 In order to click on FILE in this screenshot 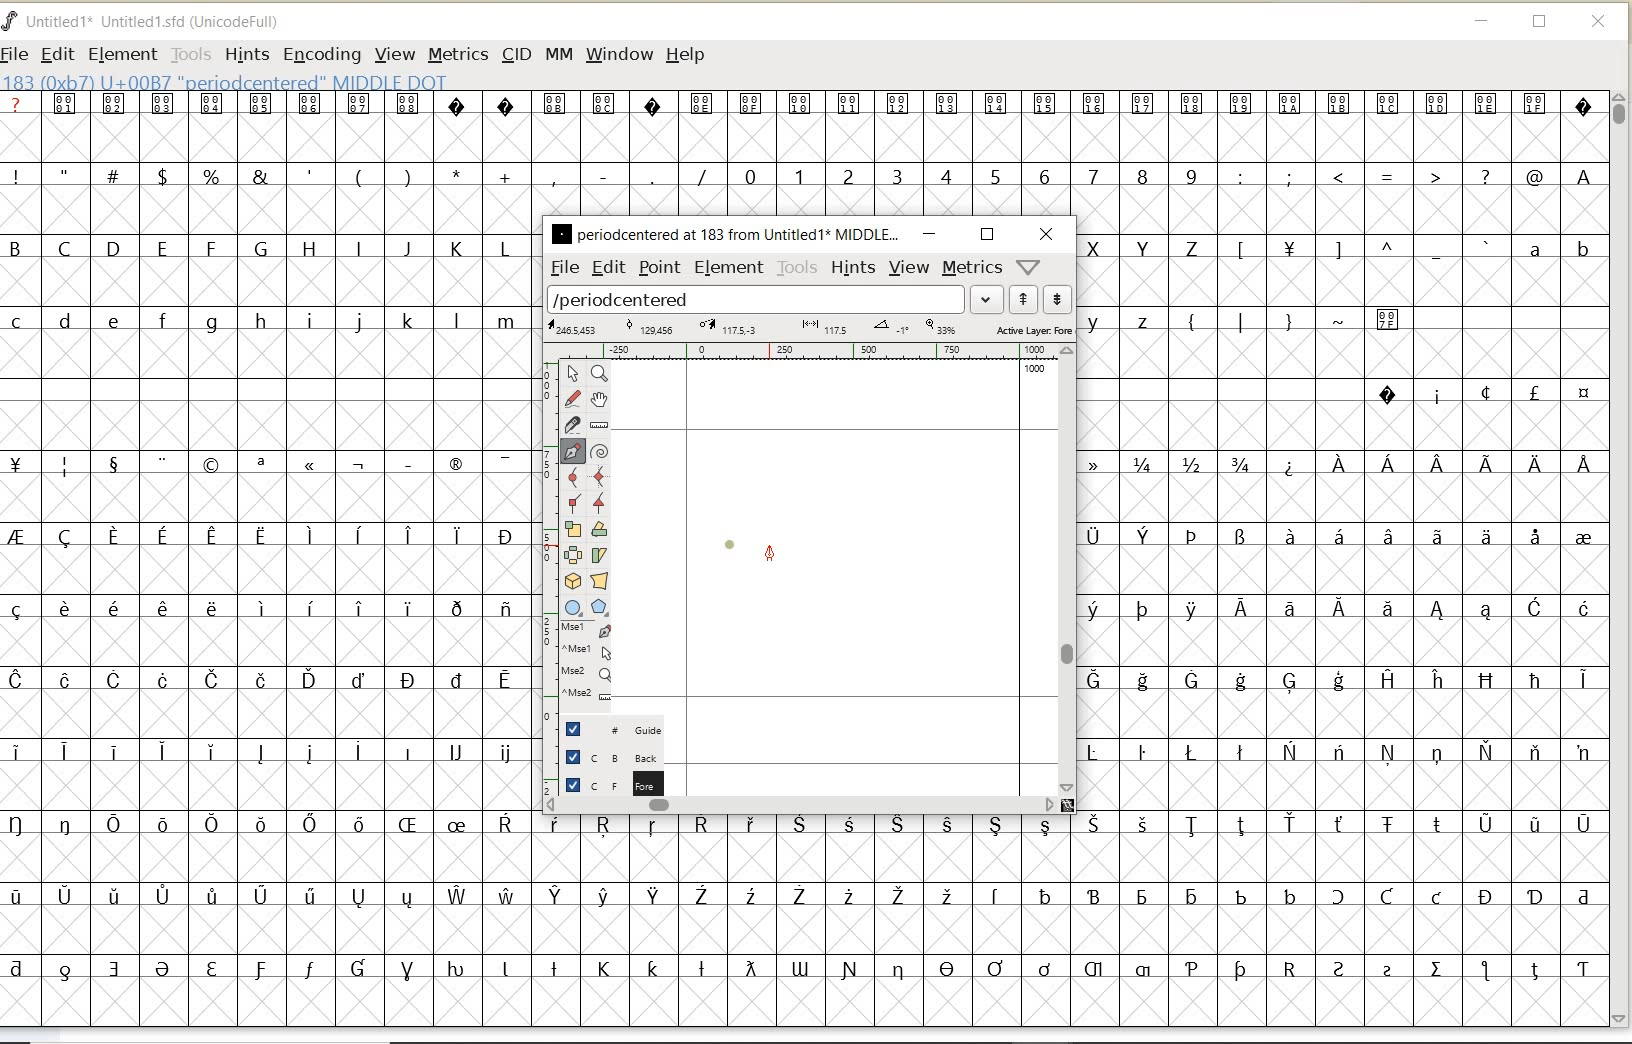, I will do `click(17, 53)`.